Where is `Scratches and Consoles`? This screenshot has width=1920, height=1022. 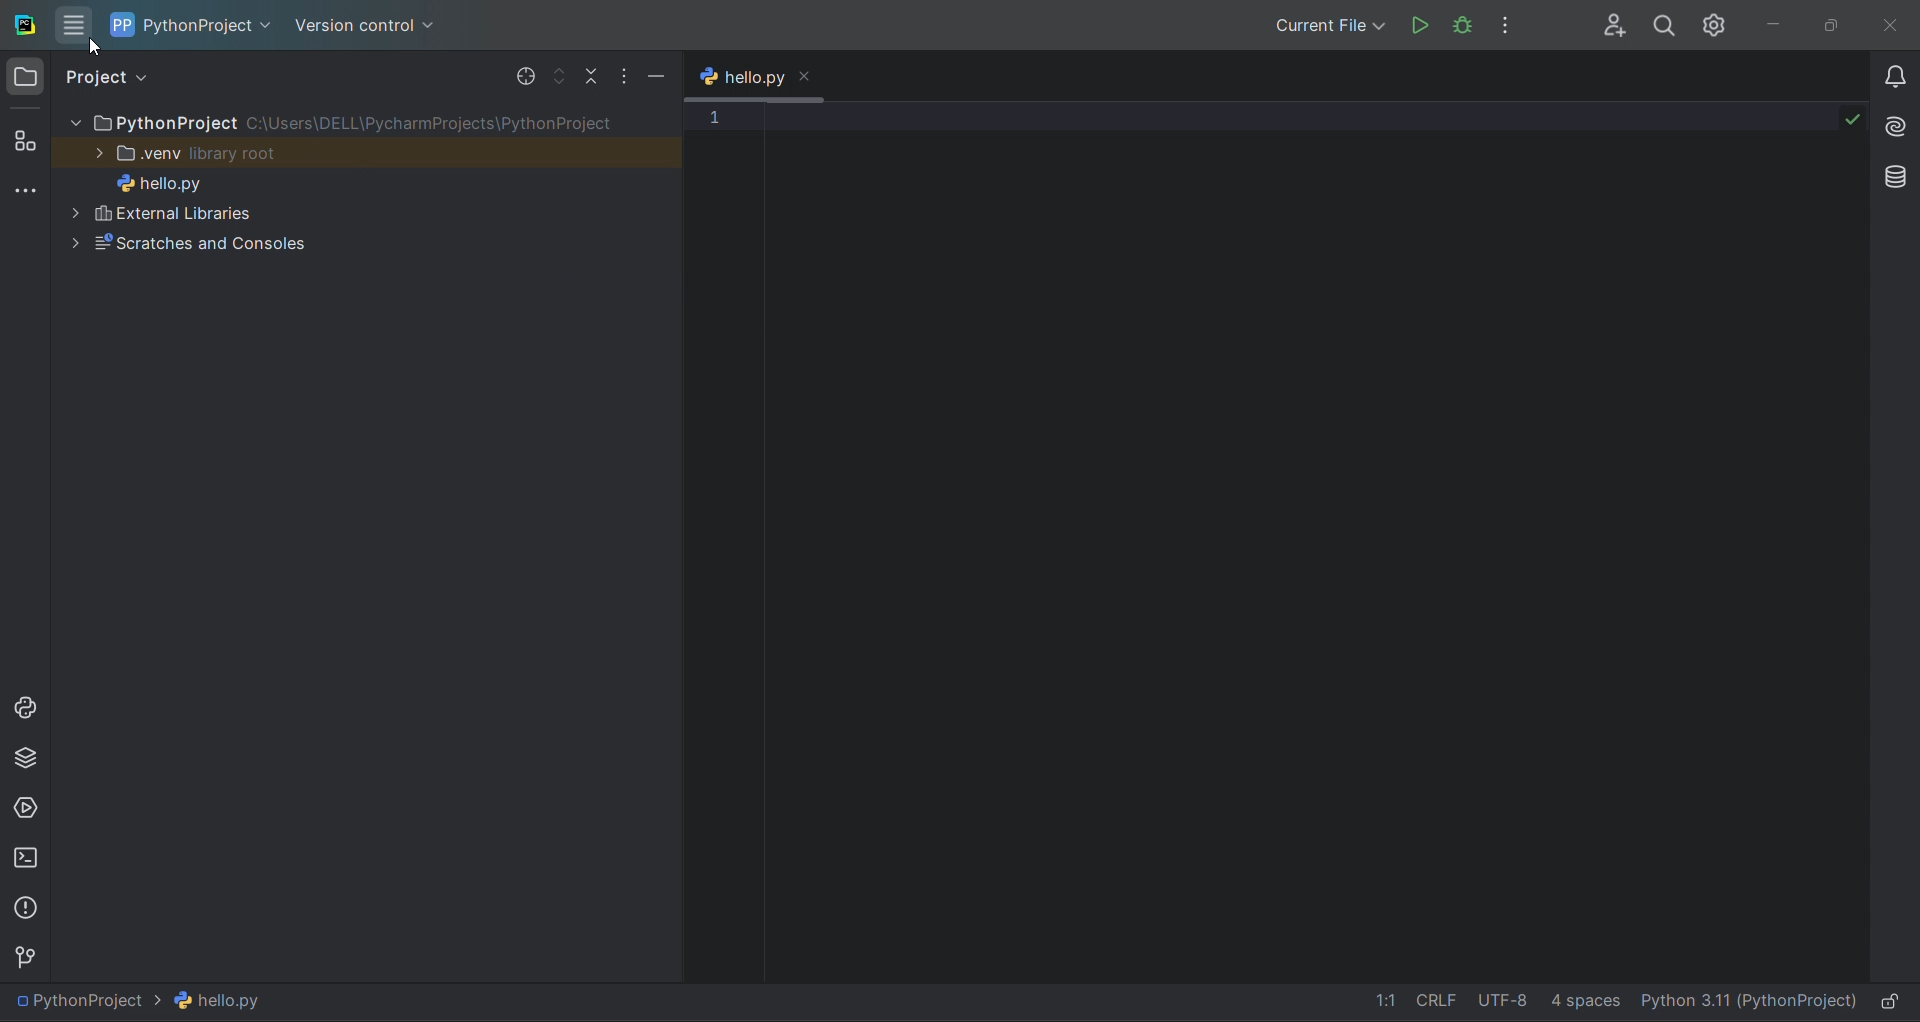
Scratches and Consoles is located at coordinates (212, 251).